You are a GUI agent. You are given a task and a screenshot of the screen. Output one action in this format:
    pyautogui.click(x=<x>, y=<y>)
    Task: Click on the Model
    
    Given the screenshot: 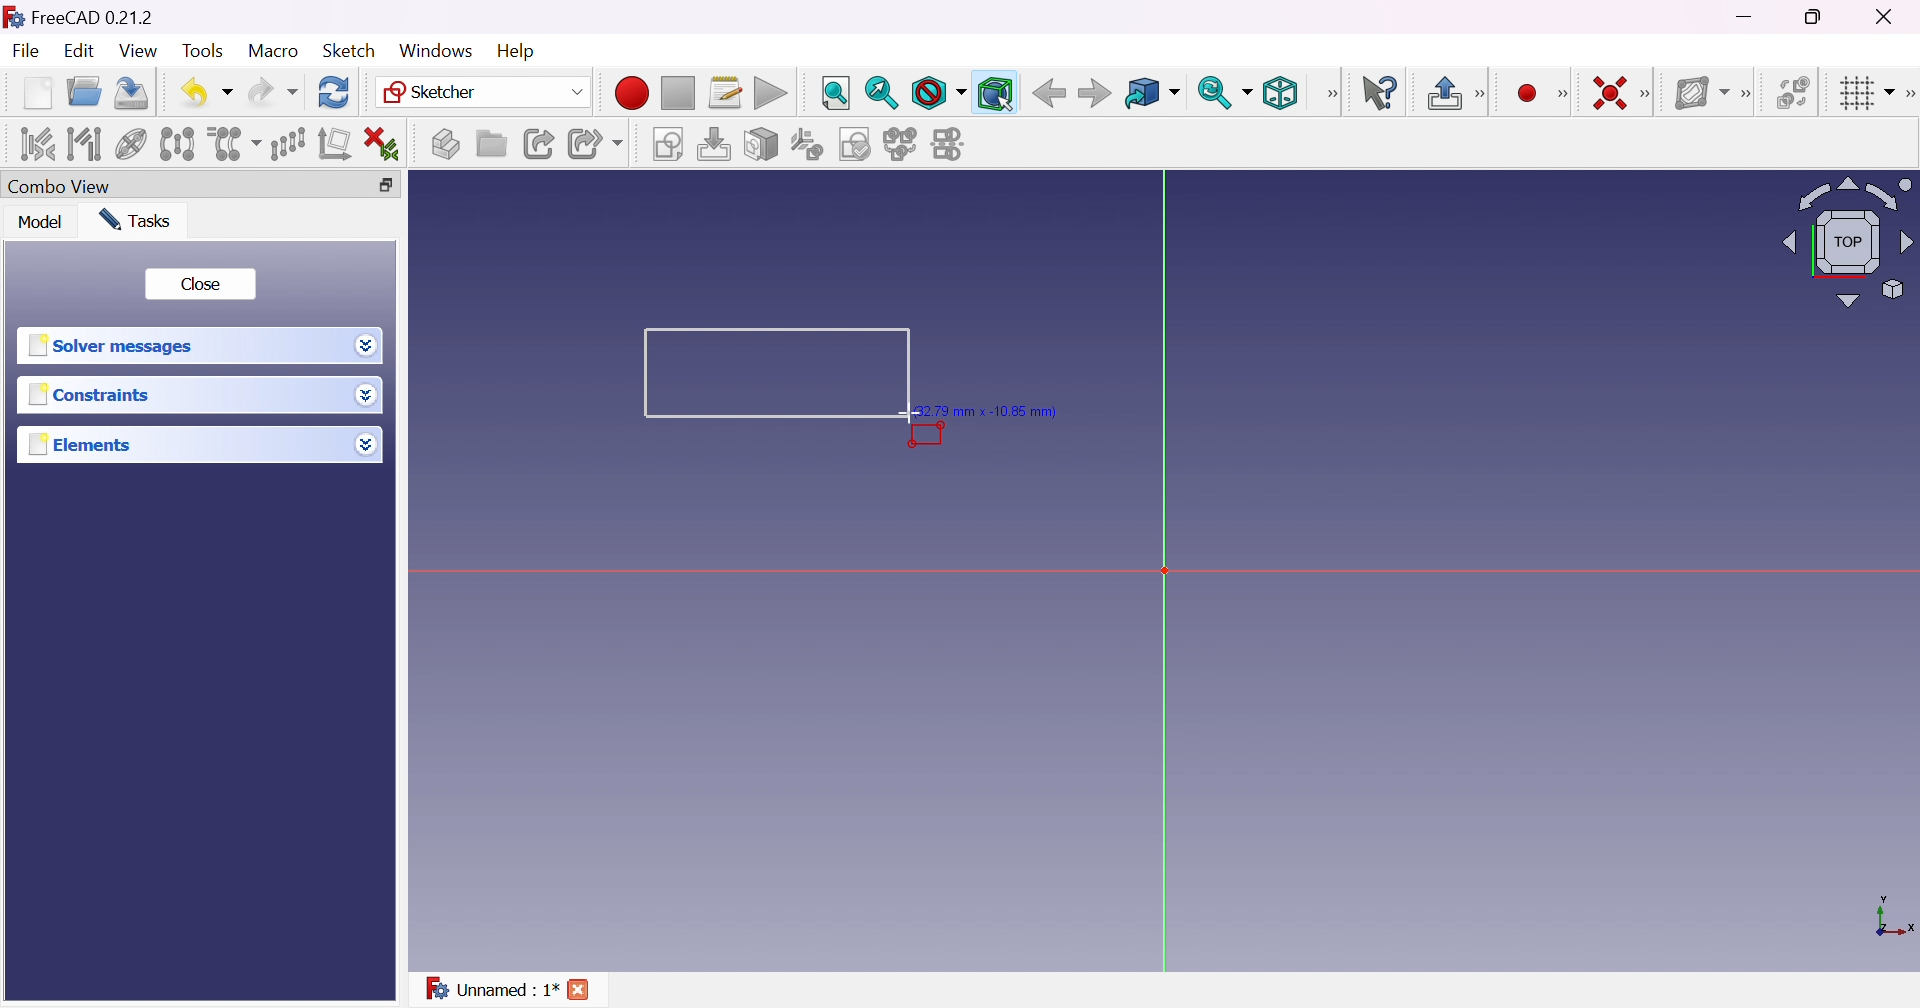 What is the action you would take?
    pyautogui.click(x=40, y=221)
    